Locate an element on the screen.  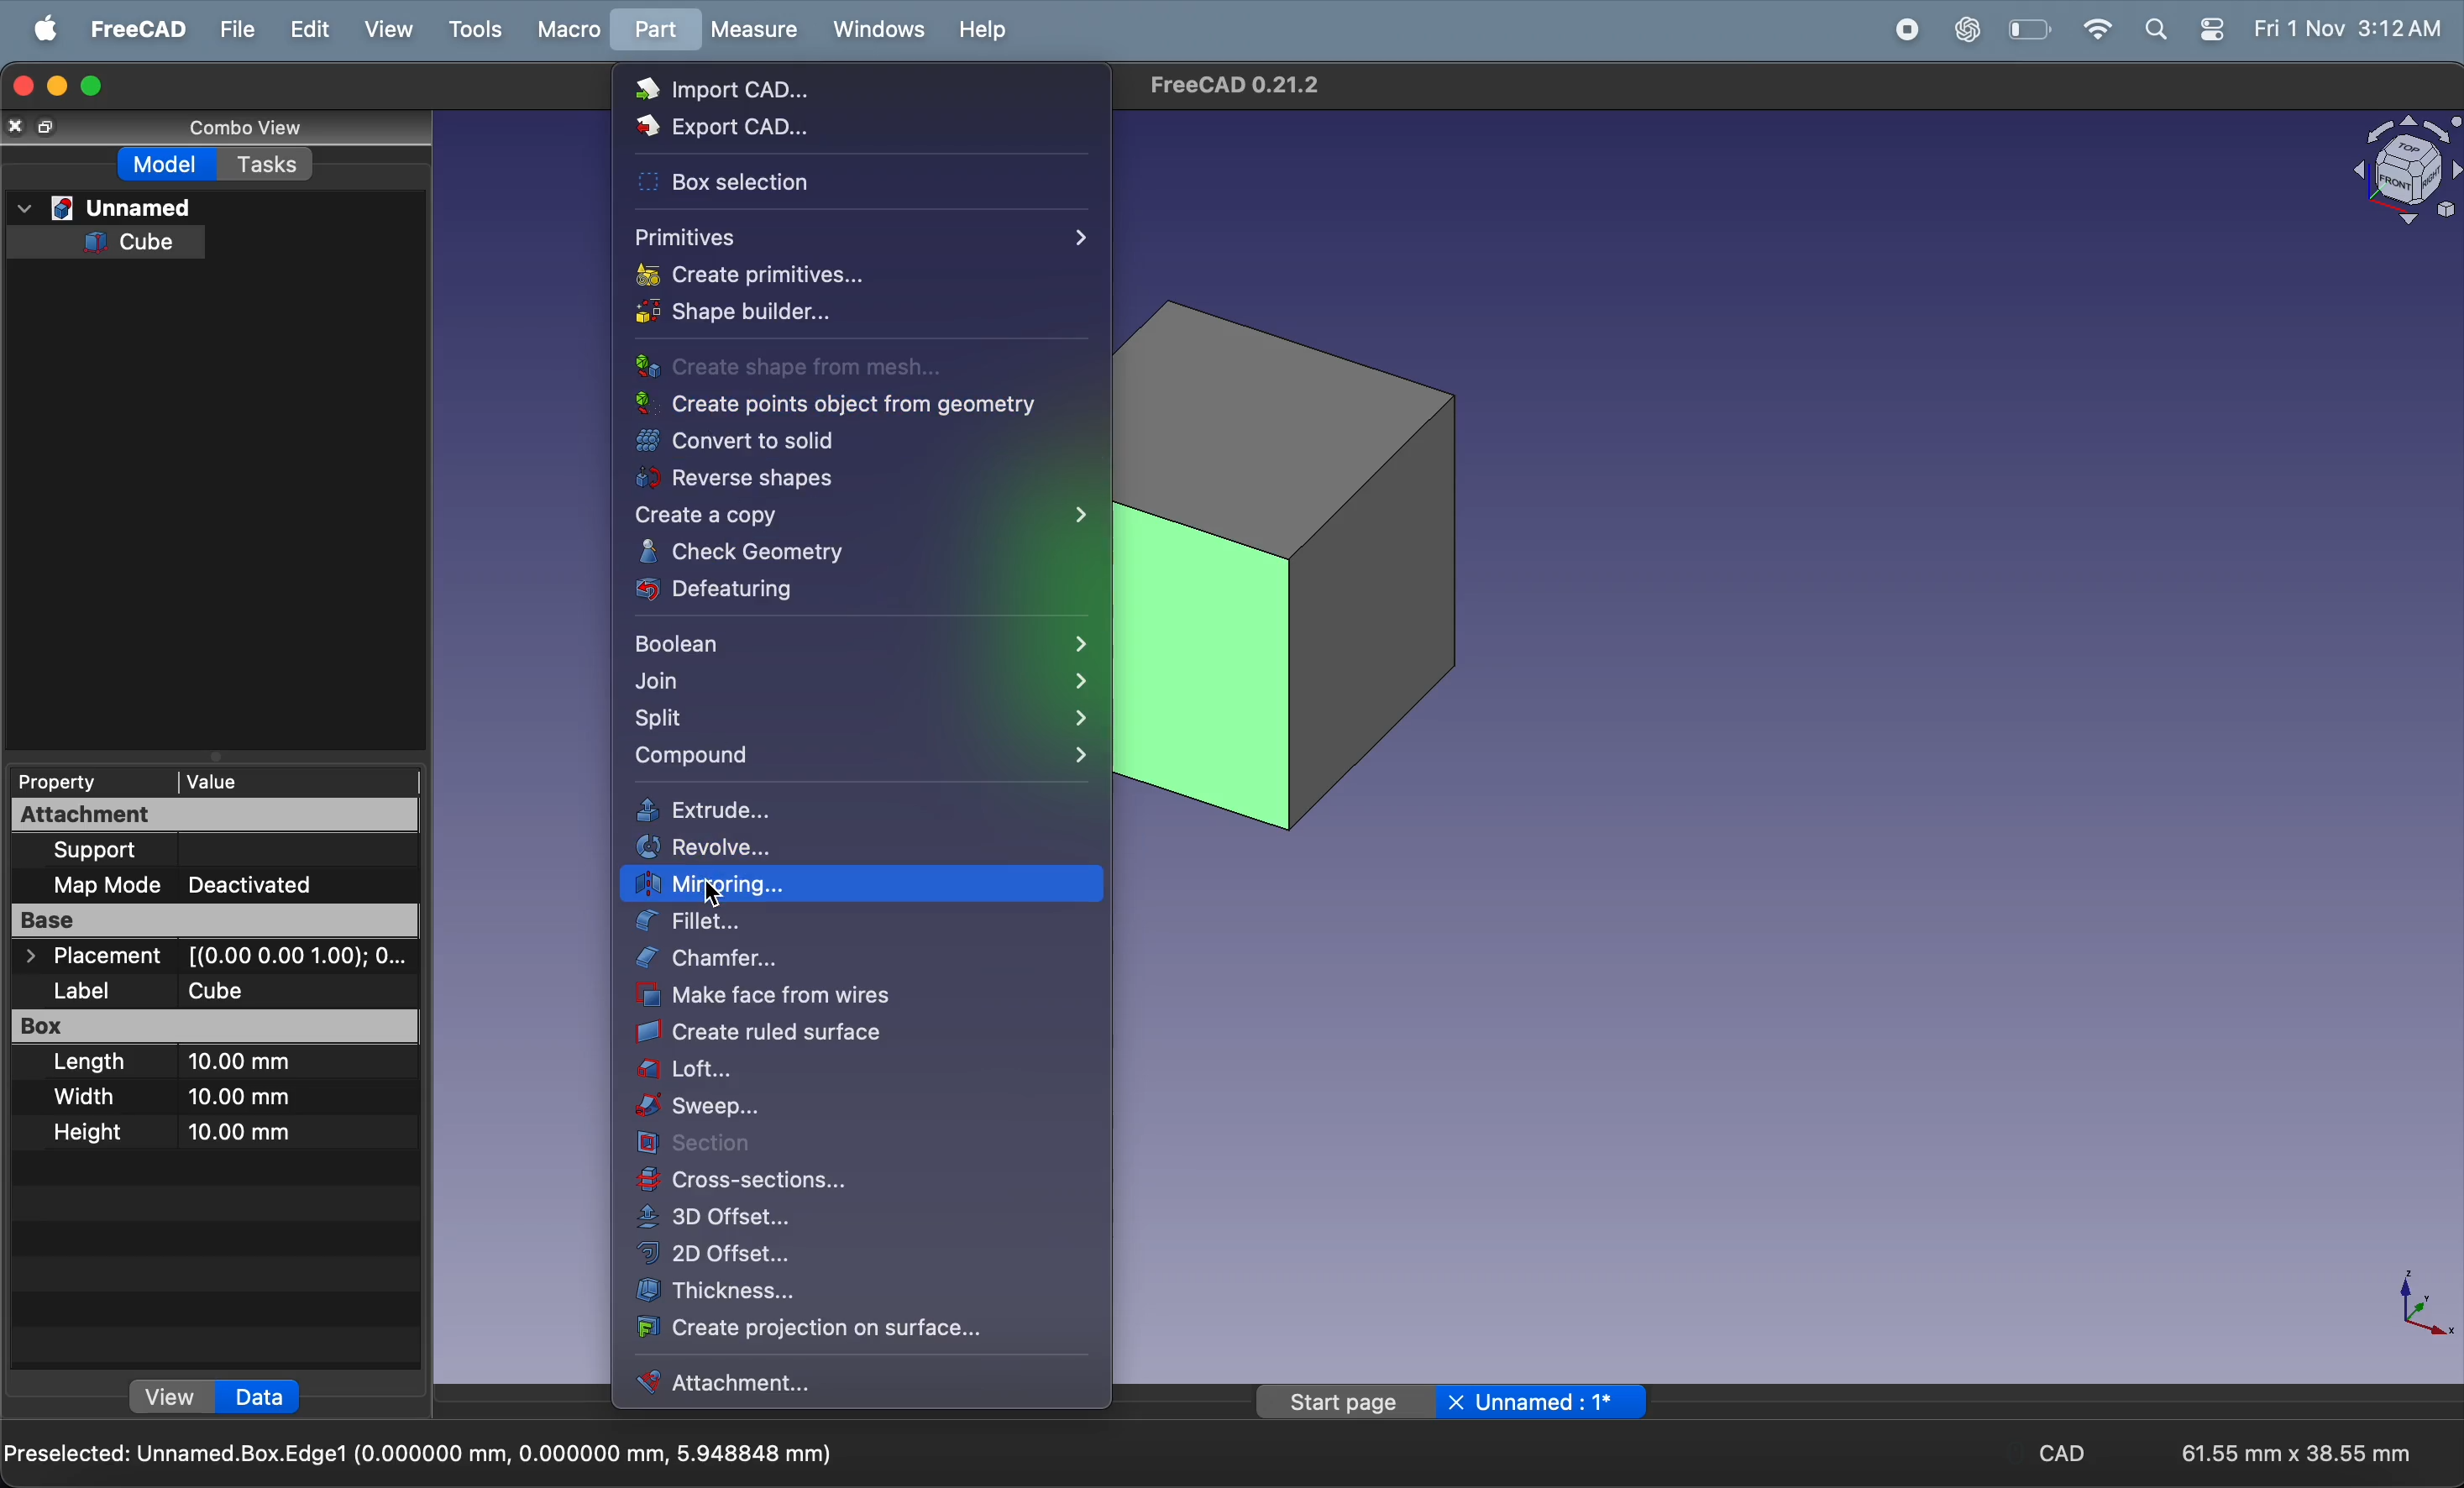
unnamed is located at coordinates (1551, 1404).